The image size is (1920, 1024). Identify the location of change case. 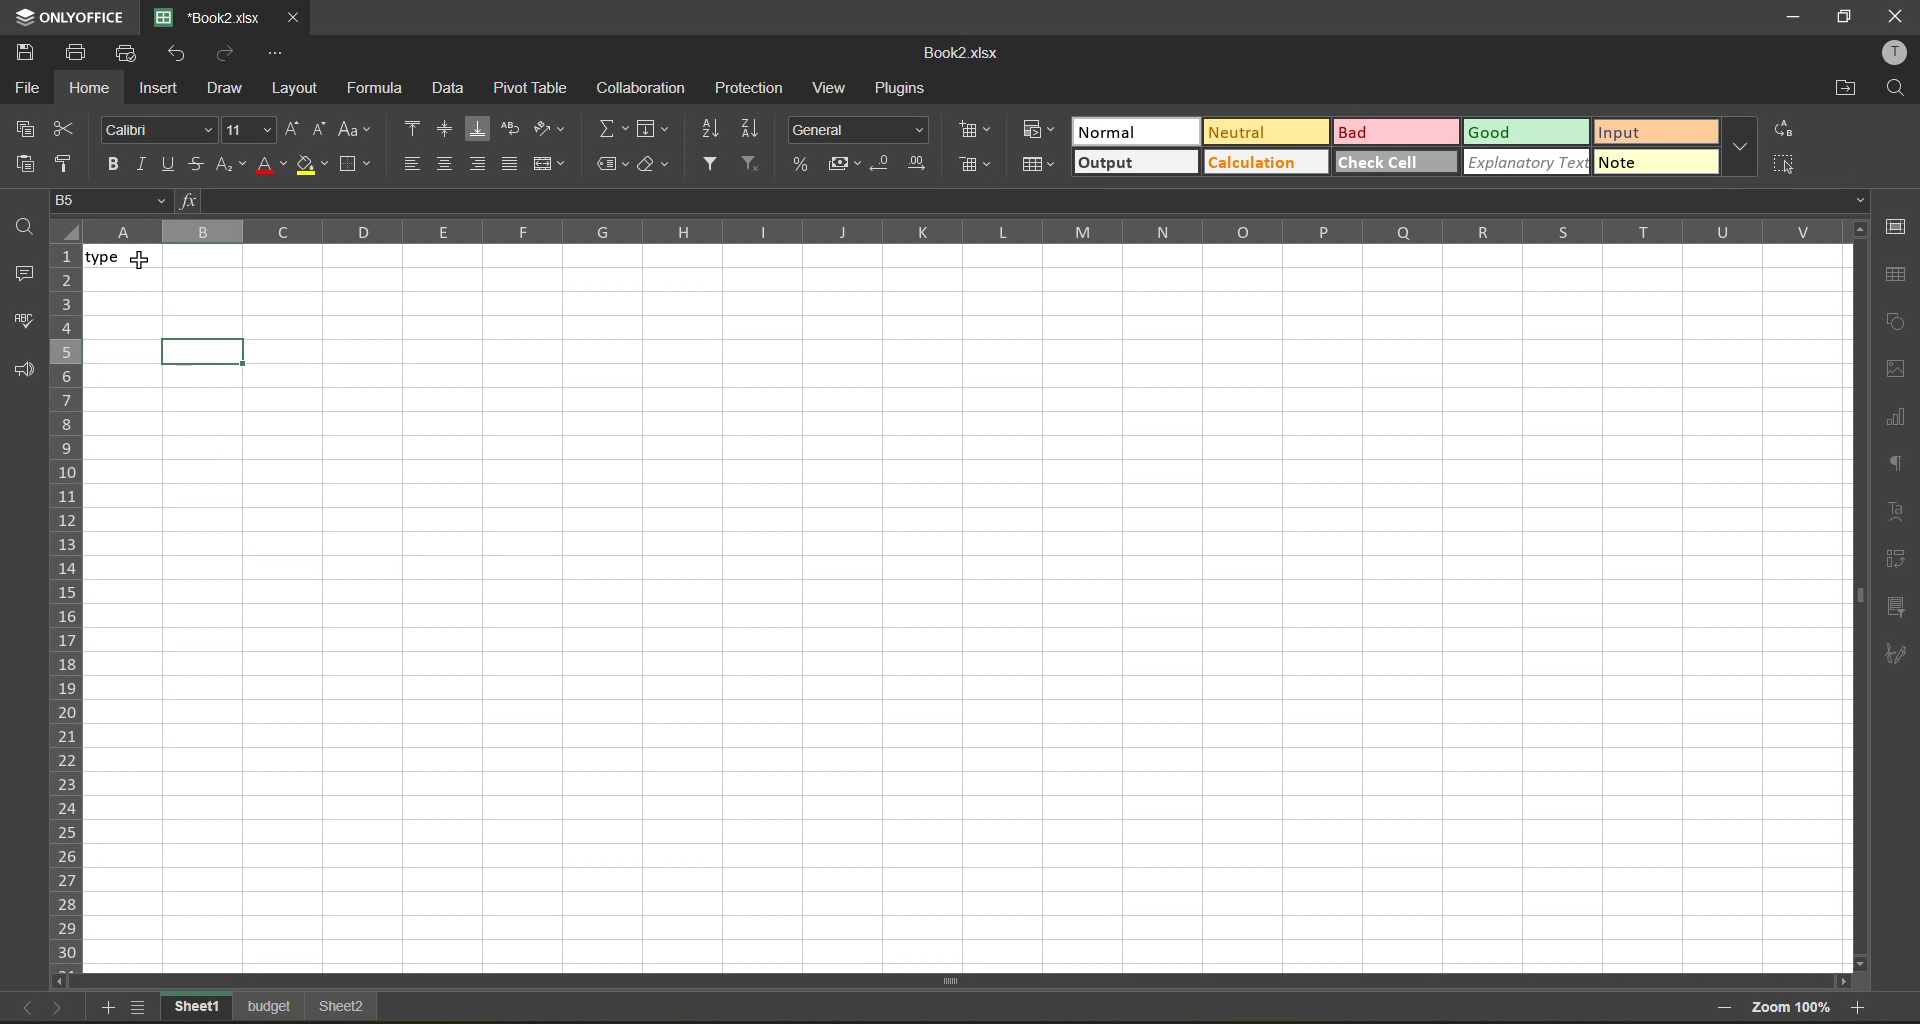
(353, 132).